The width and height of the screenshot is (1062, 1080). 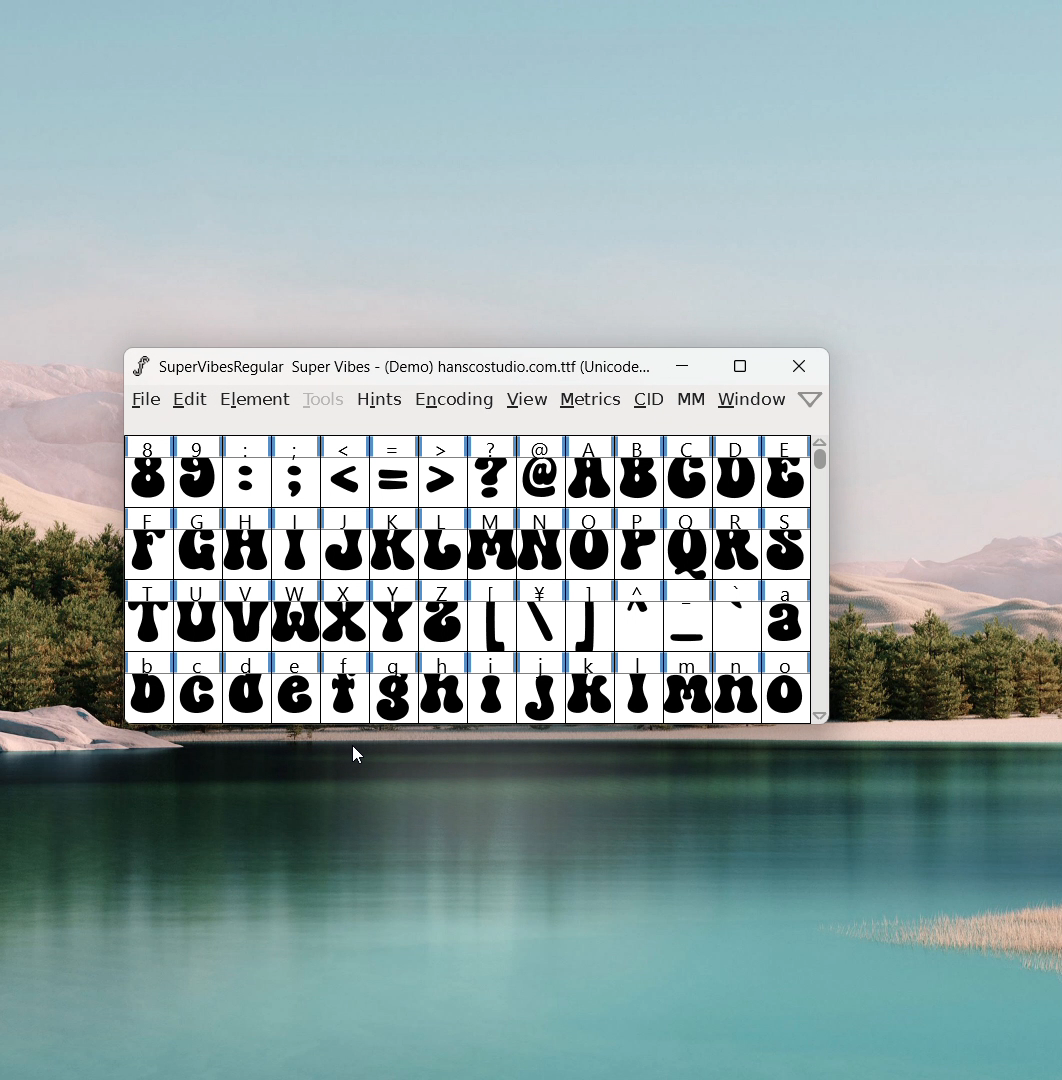 I want to click on g, so click(x=394, y=687).